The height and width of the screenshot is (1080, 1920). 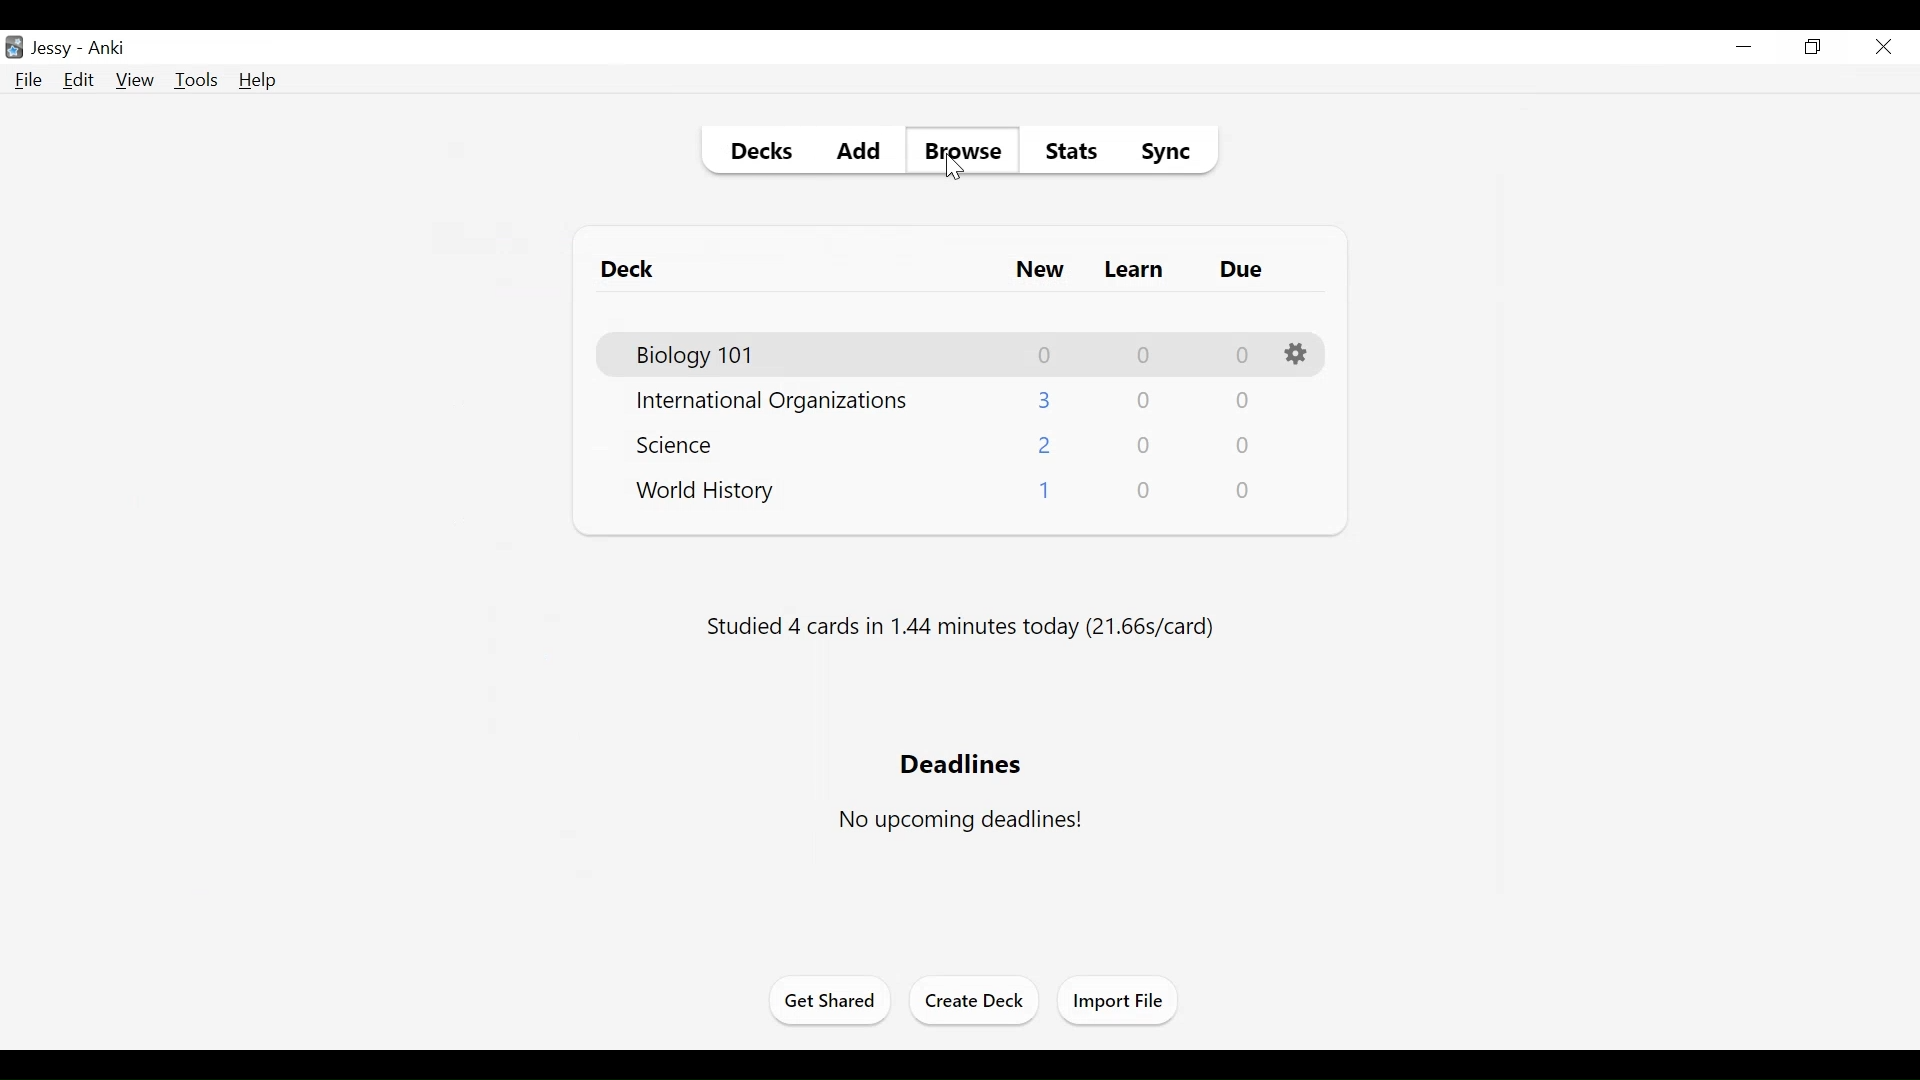 I want to click on Restore, so click(x=1814, y=48).